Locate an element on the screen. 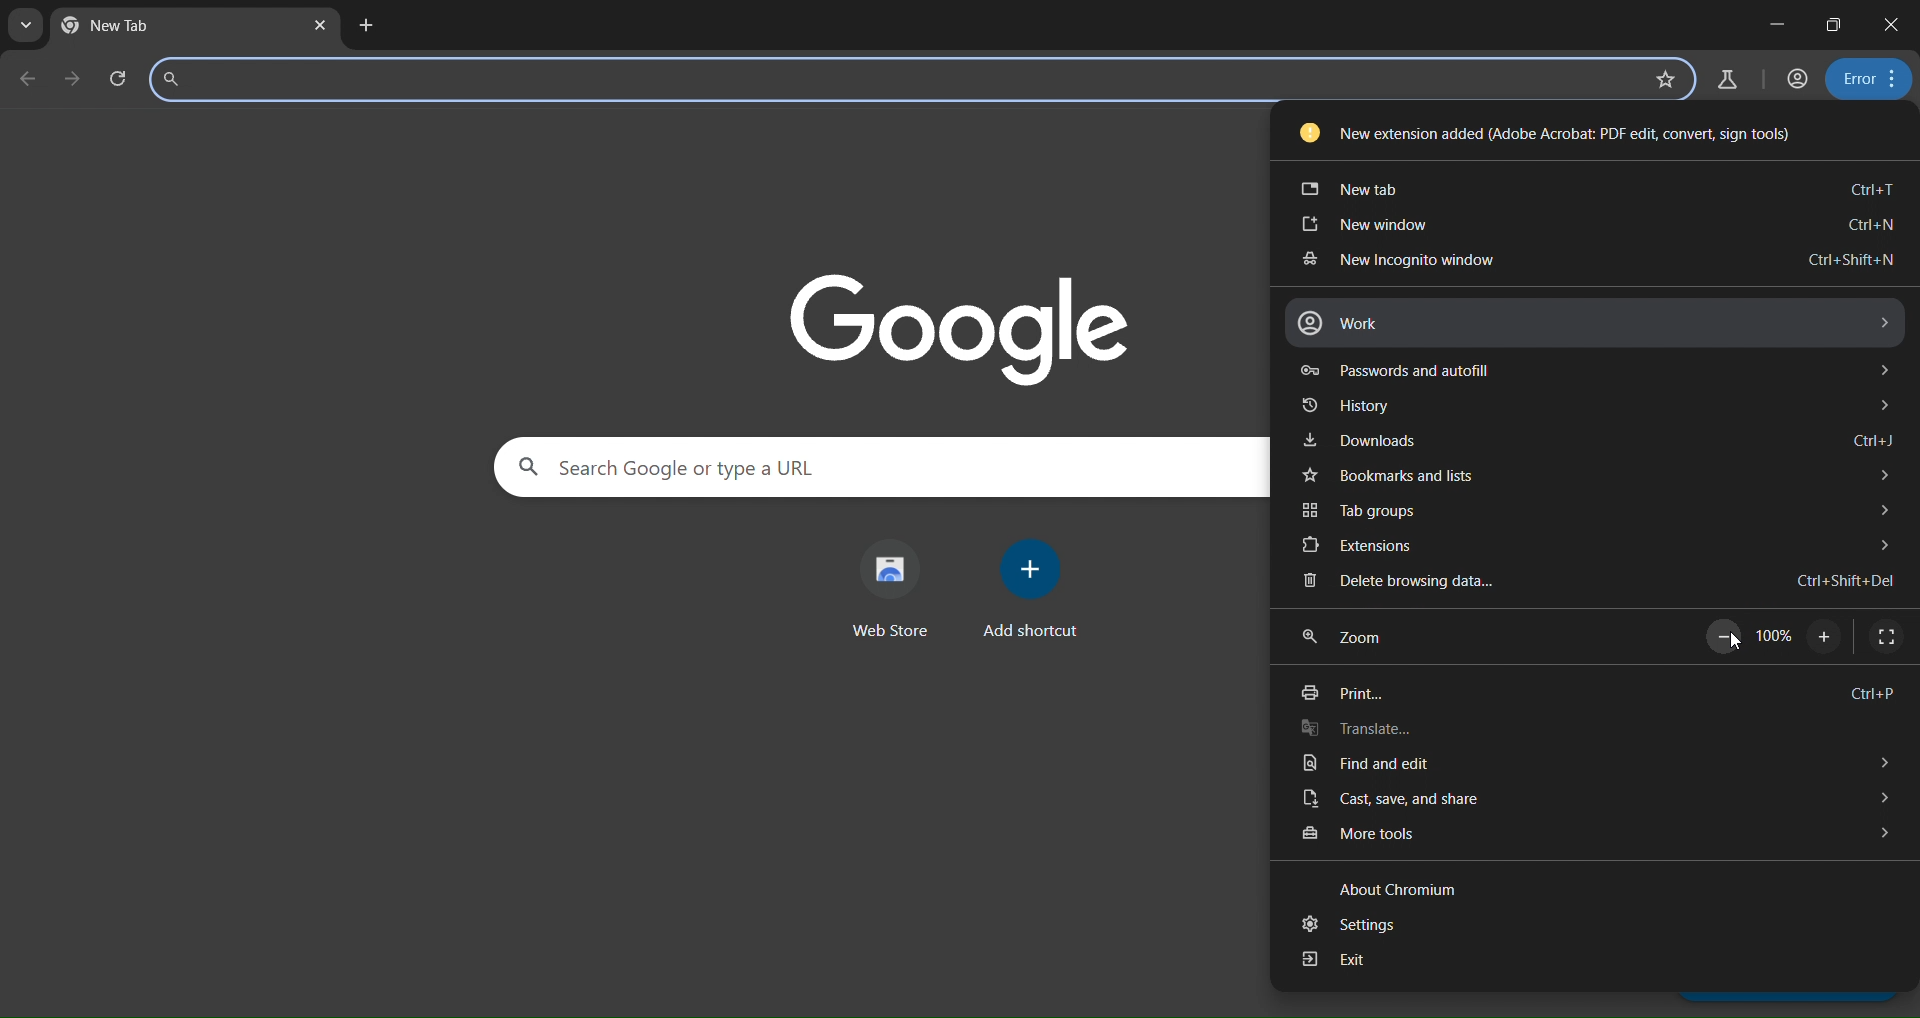 This screenshot has width=1920, height=1018. new window is located at coordinates (1601, 224).